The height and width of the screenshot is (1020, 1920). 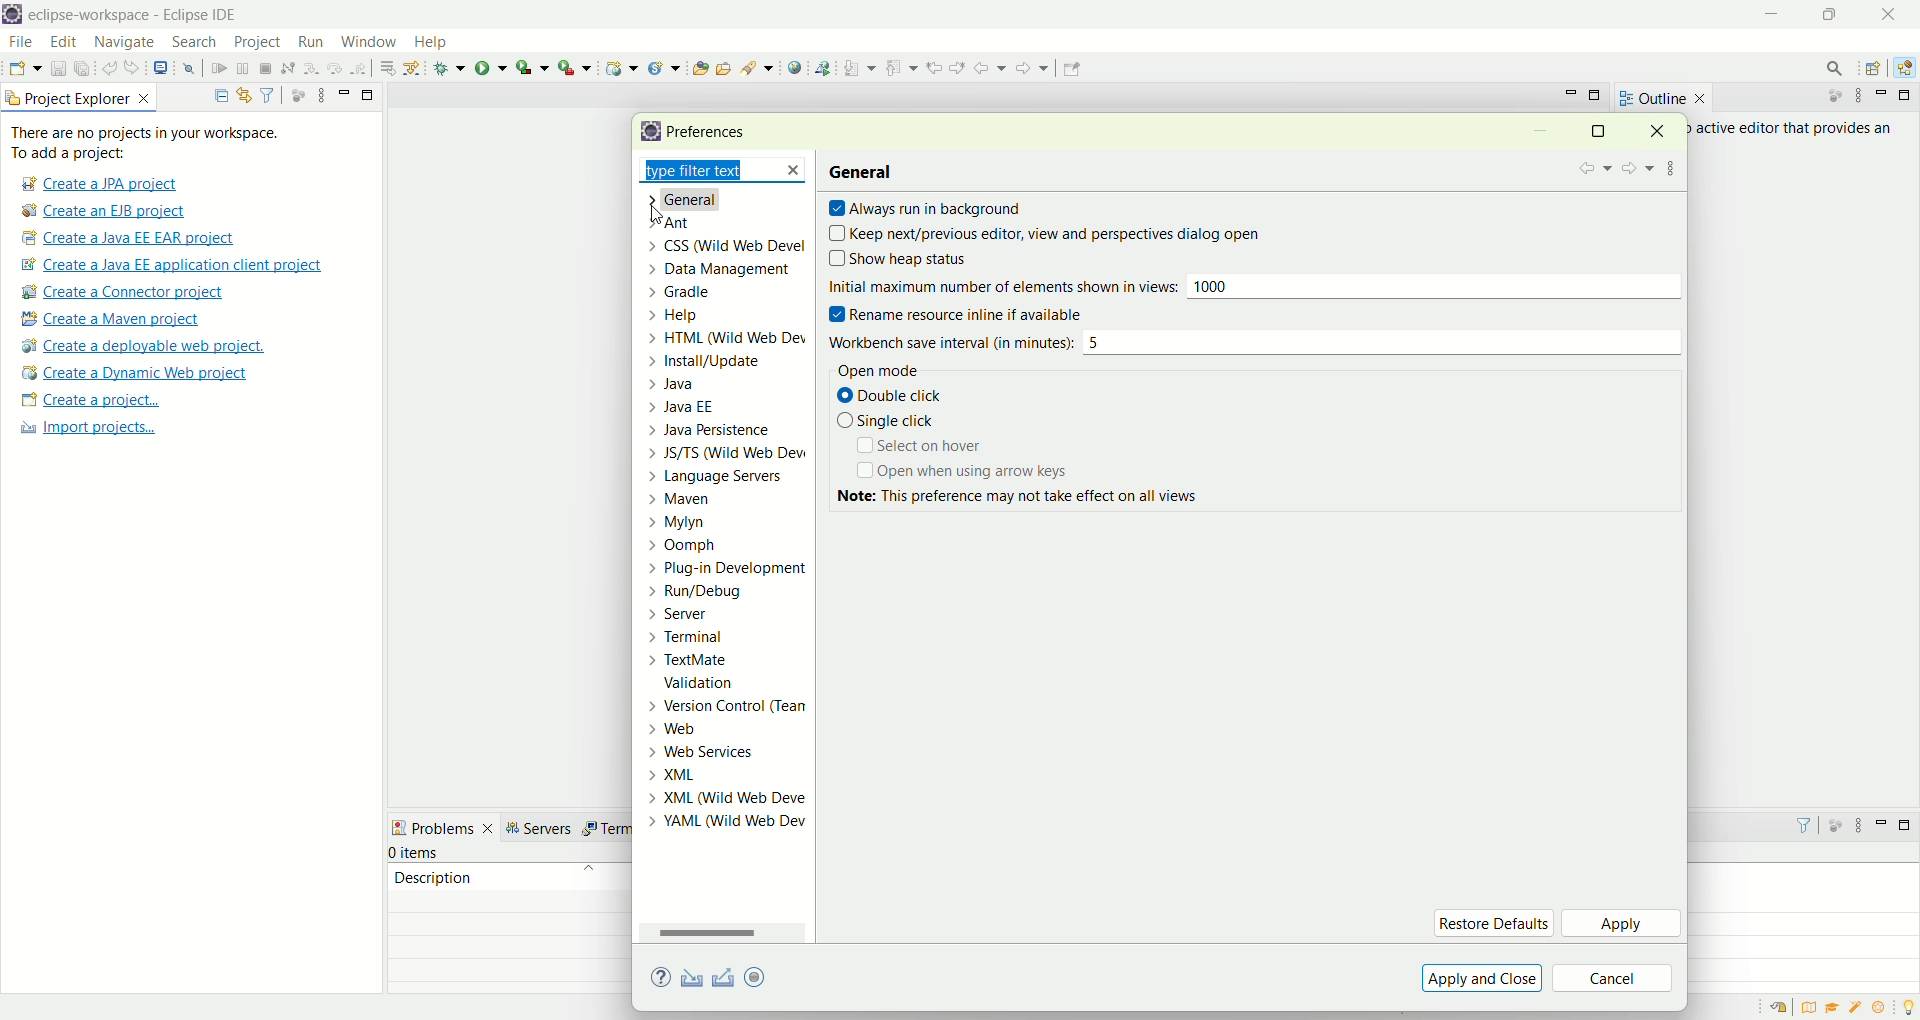 I want to click on forward, so click(x=1636, y=170).